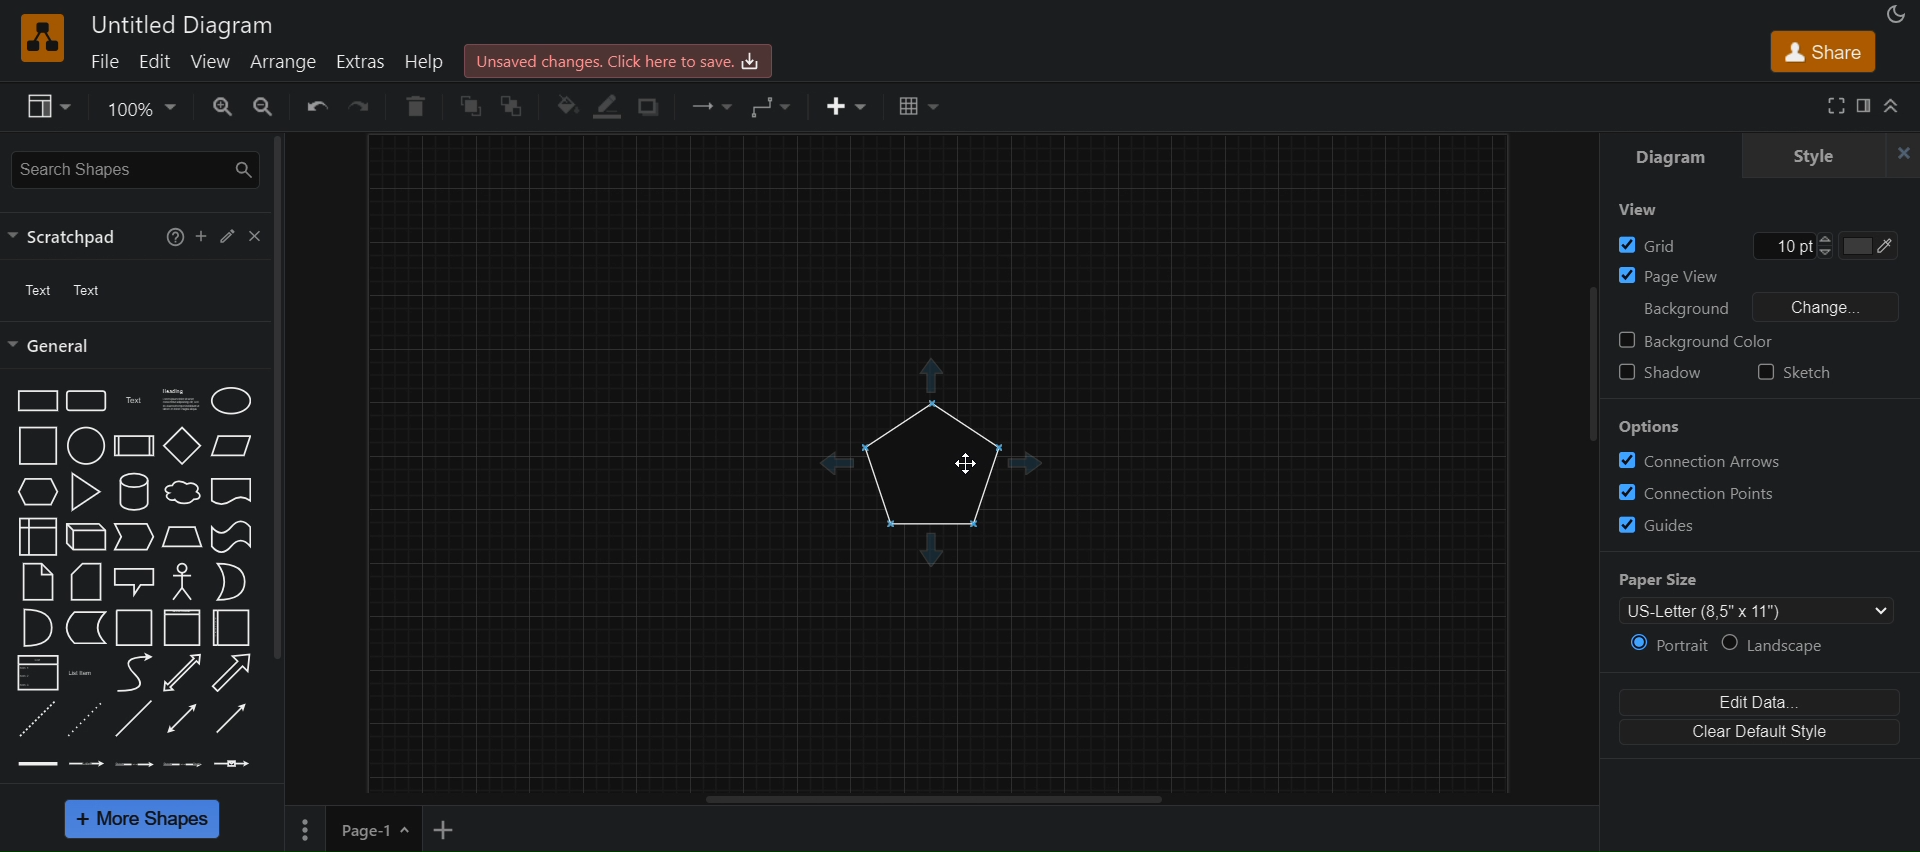 This screenshot has height=852, width=1920. What do you see at coordinates (285, 62) in the screenshot?
I see `arrange` at bounding box center [285, 62].